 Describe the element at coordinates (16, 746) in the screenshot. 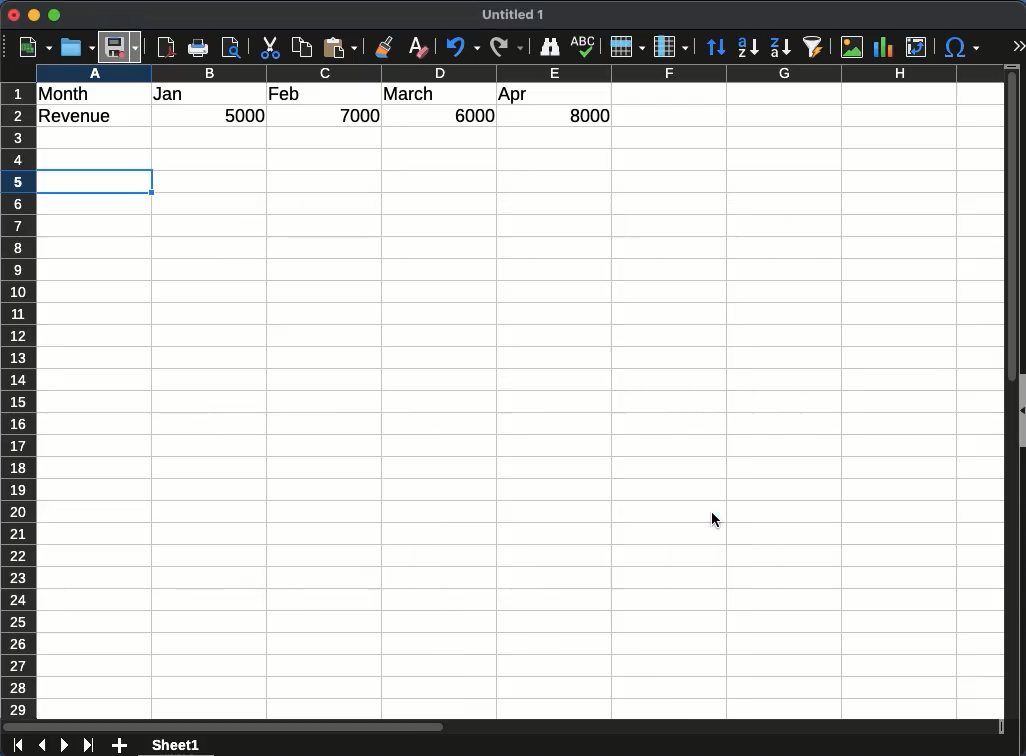

I see `first sheet` at that location.